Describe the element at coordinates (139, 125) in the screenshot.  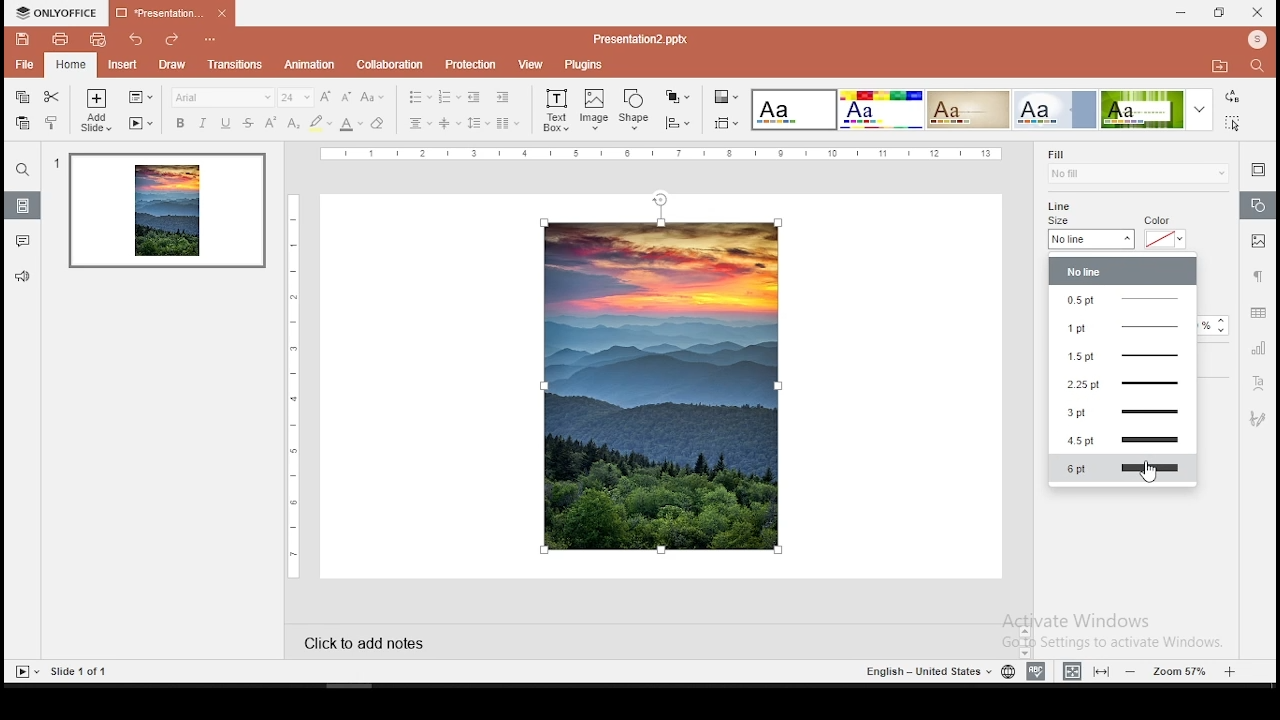
I see `start slideshow` at that location.